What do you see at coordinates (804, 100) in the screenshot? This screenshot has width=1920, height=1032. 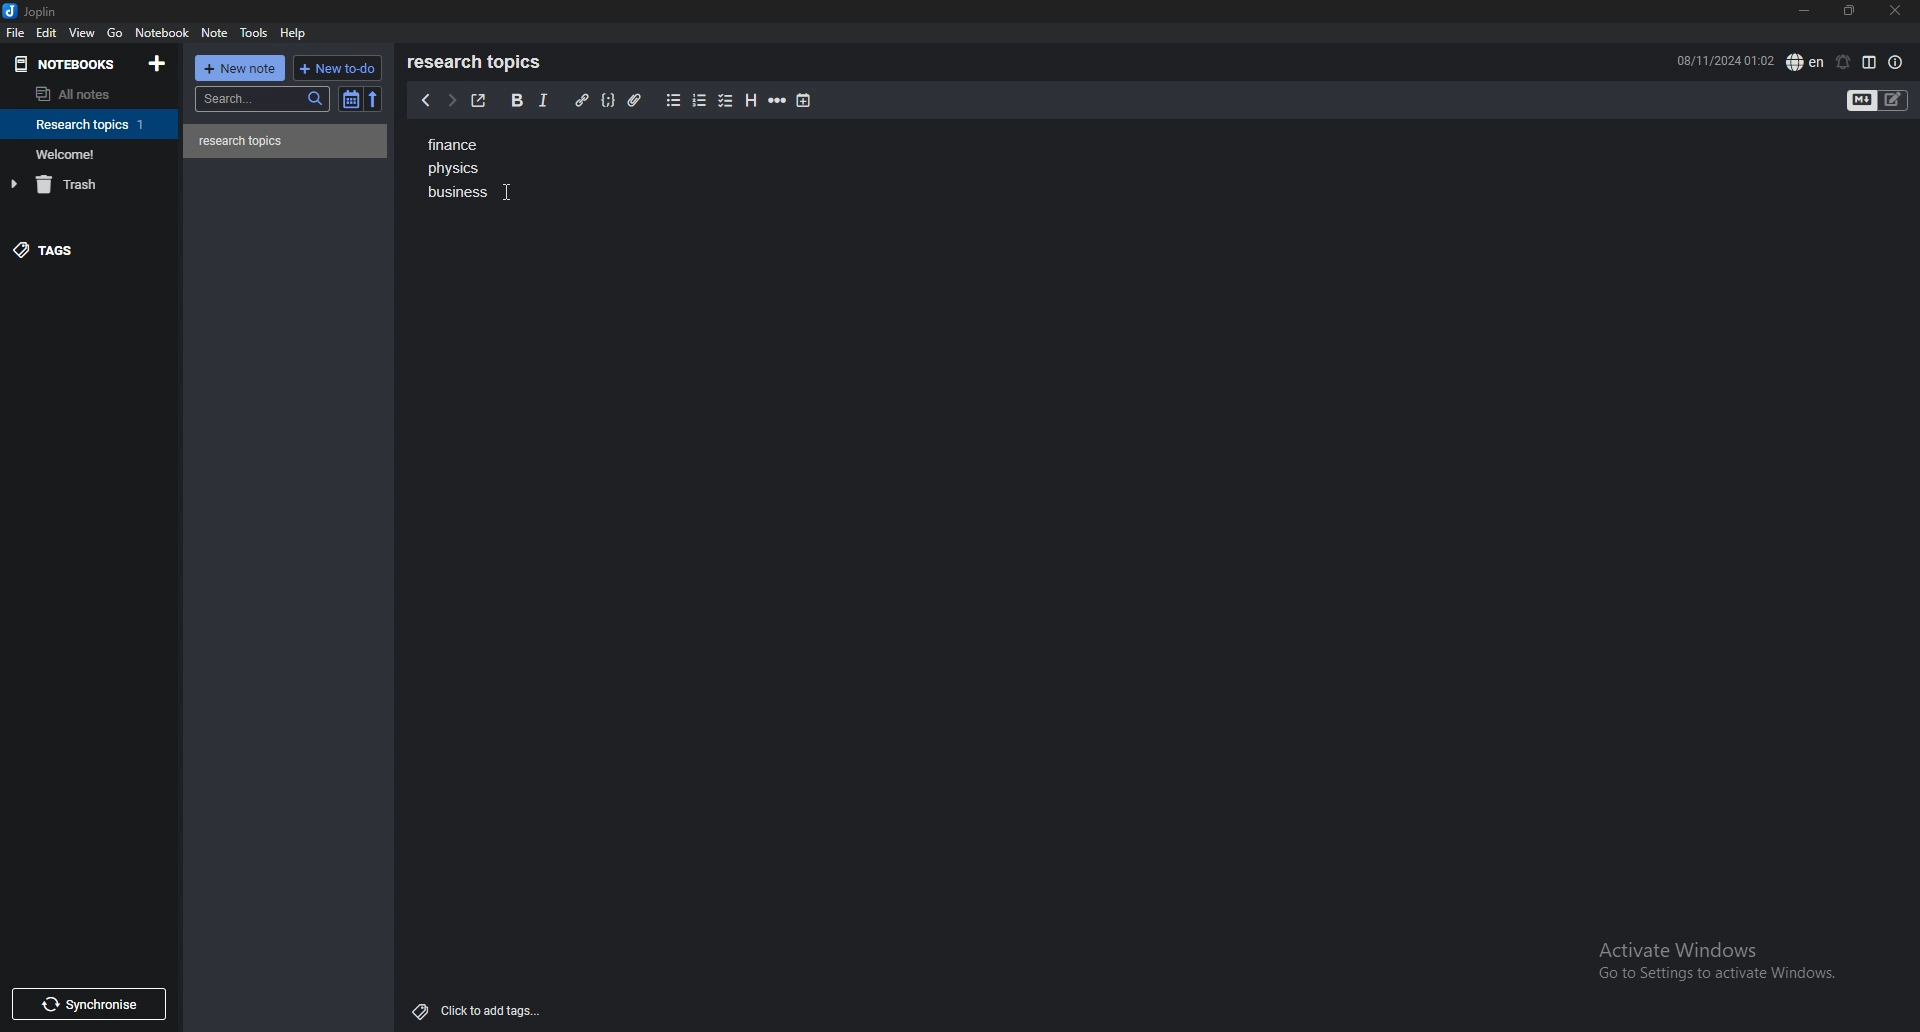 I see `add time` at bounding box center [804, 100].